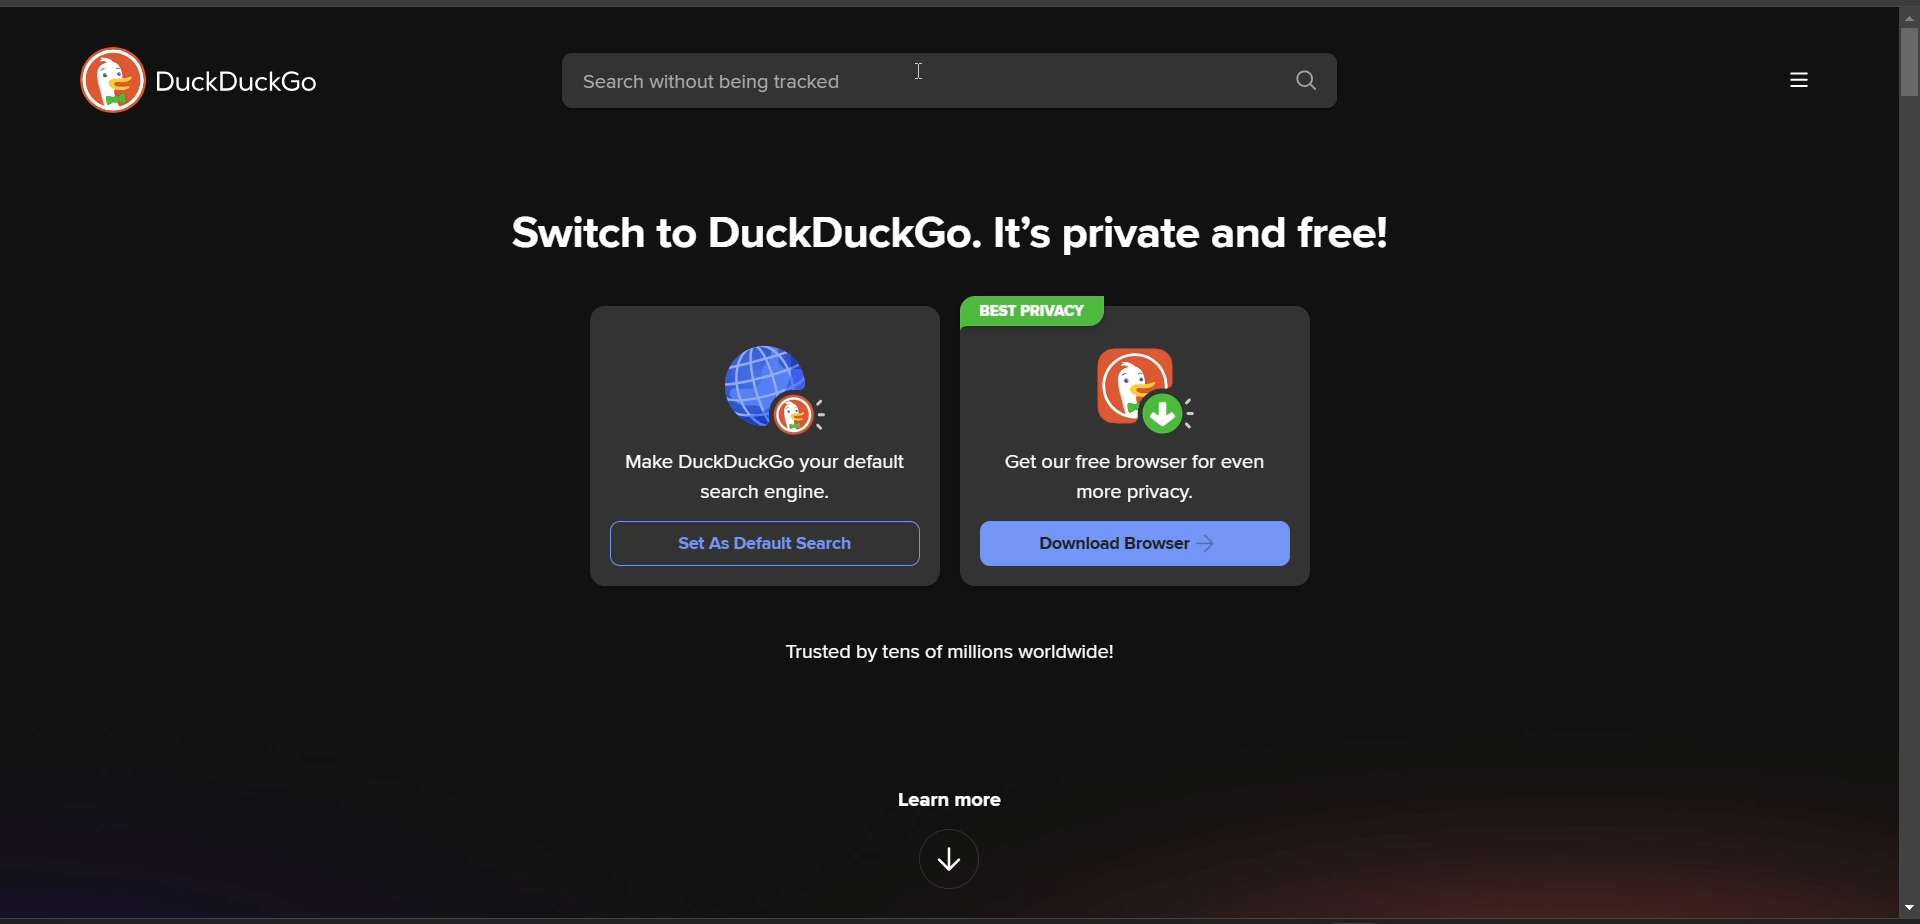 This screenshot has width=1920, height=924. I want to click on Set As Default Search, so click(759, 545).